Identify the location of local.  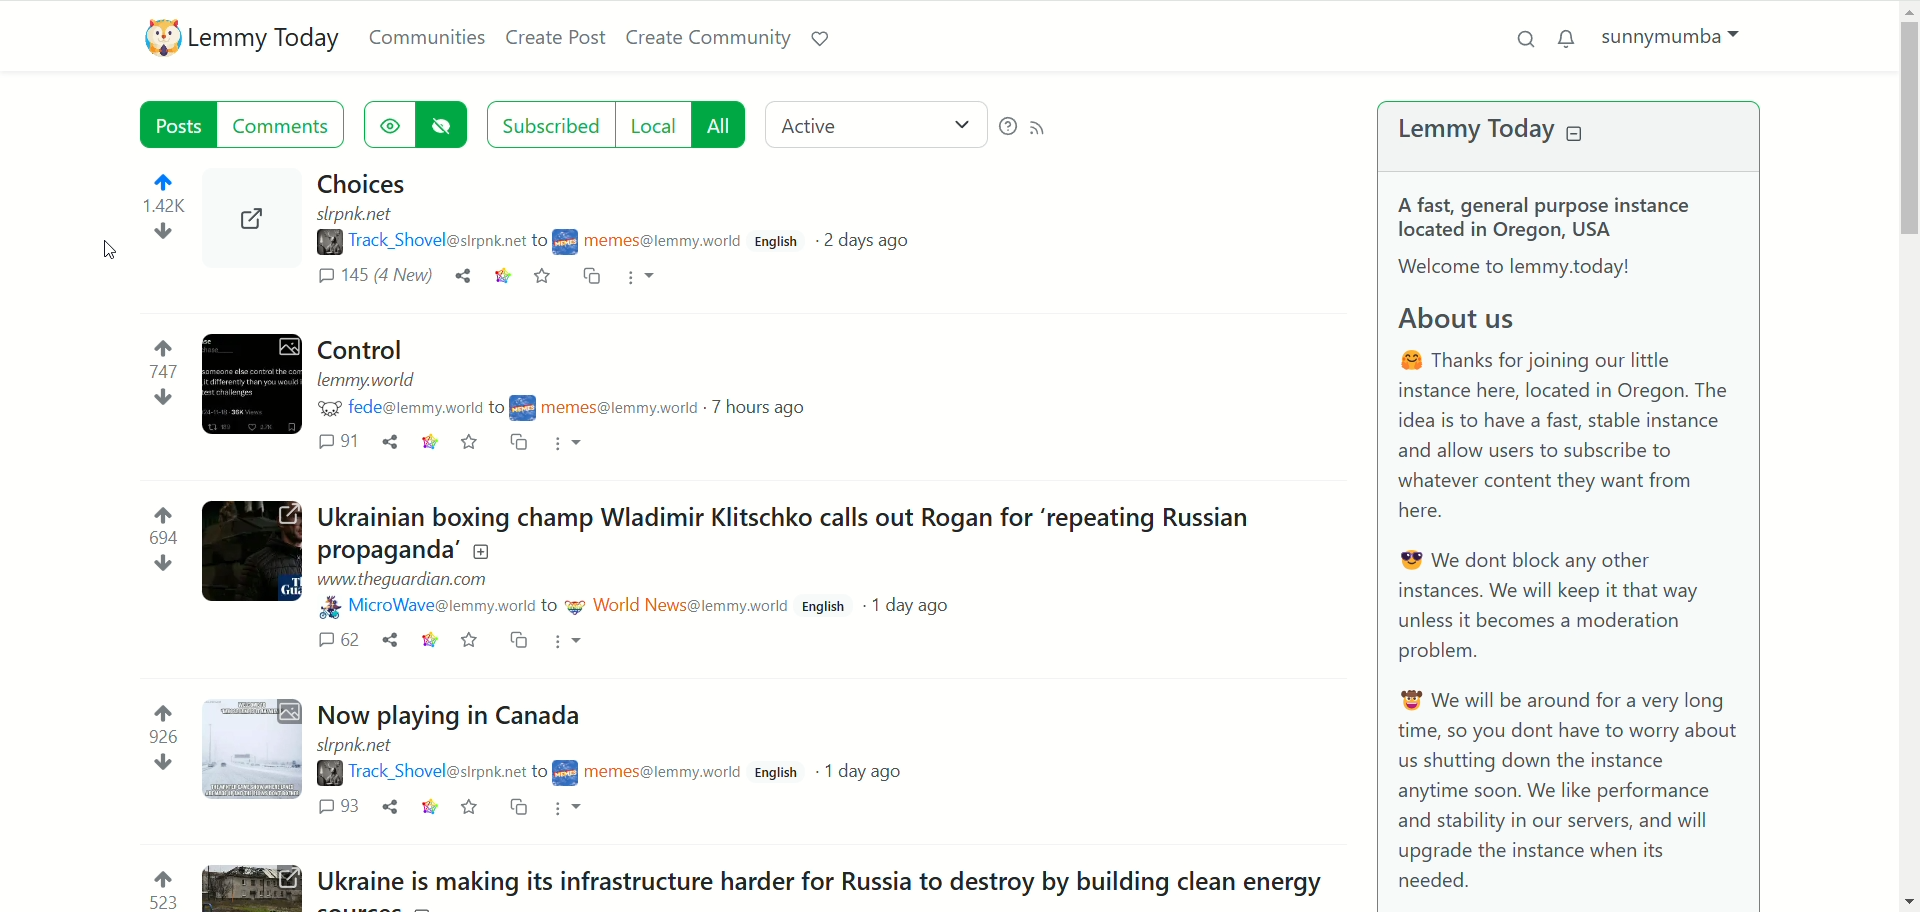
(656, 126).